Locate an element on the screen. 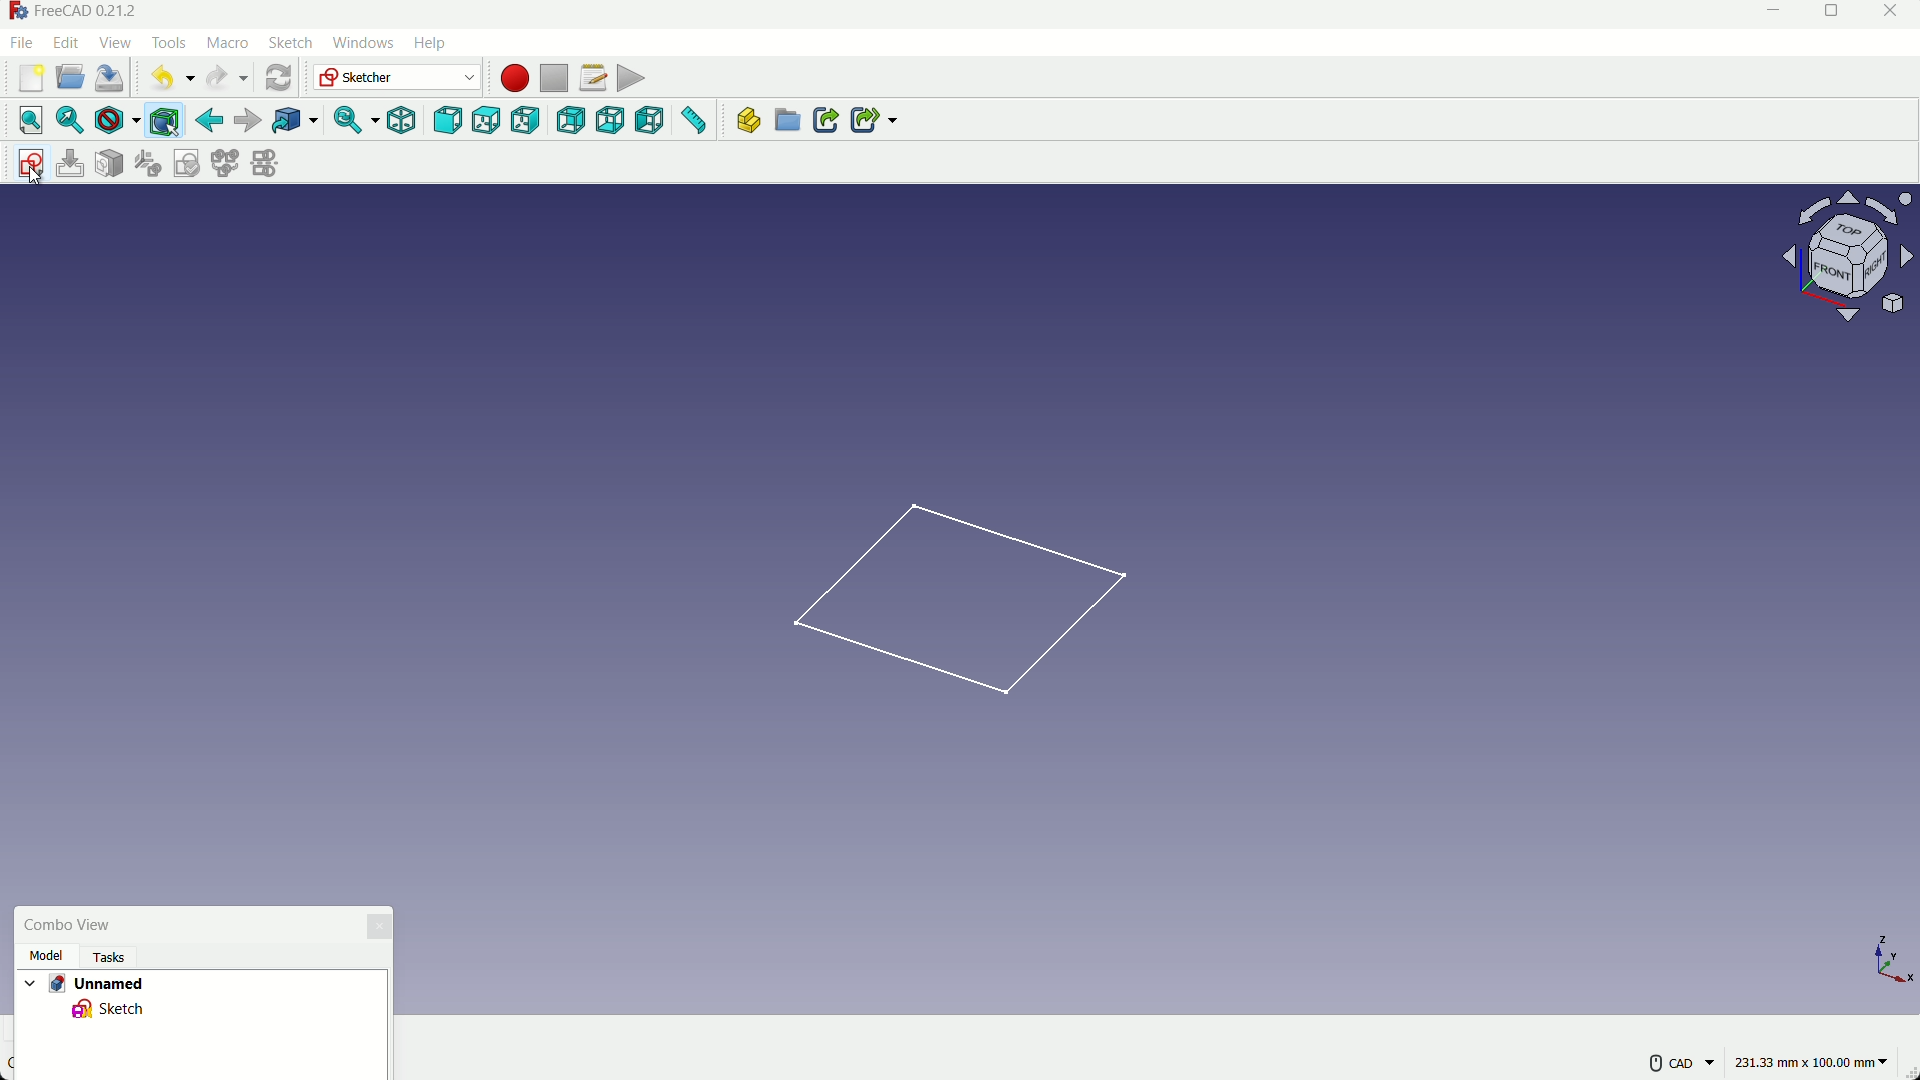 The width and height of the screenshot is (1920, 1080). combo view box is located at coordinates (183, 925).